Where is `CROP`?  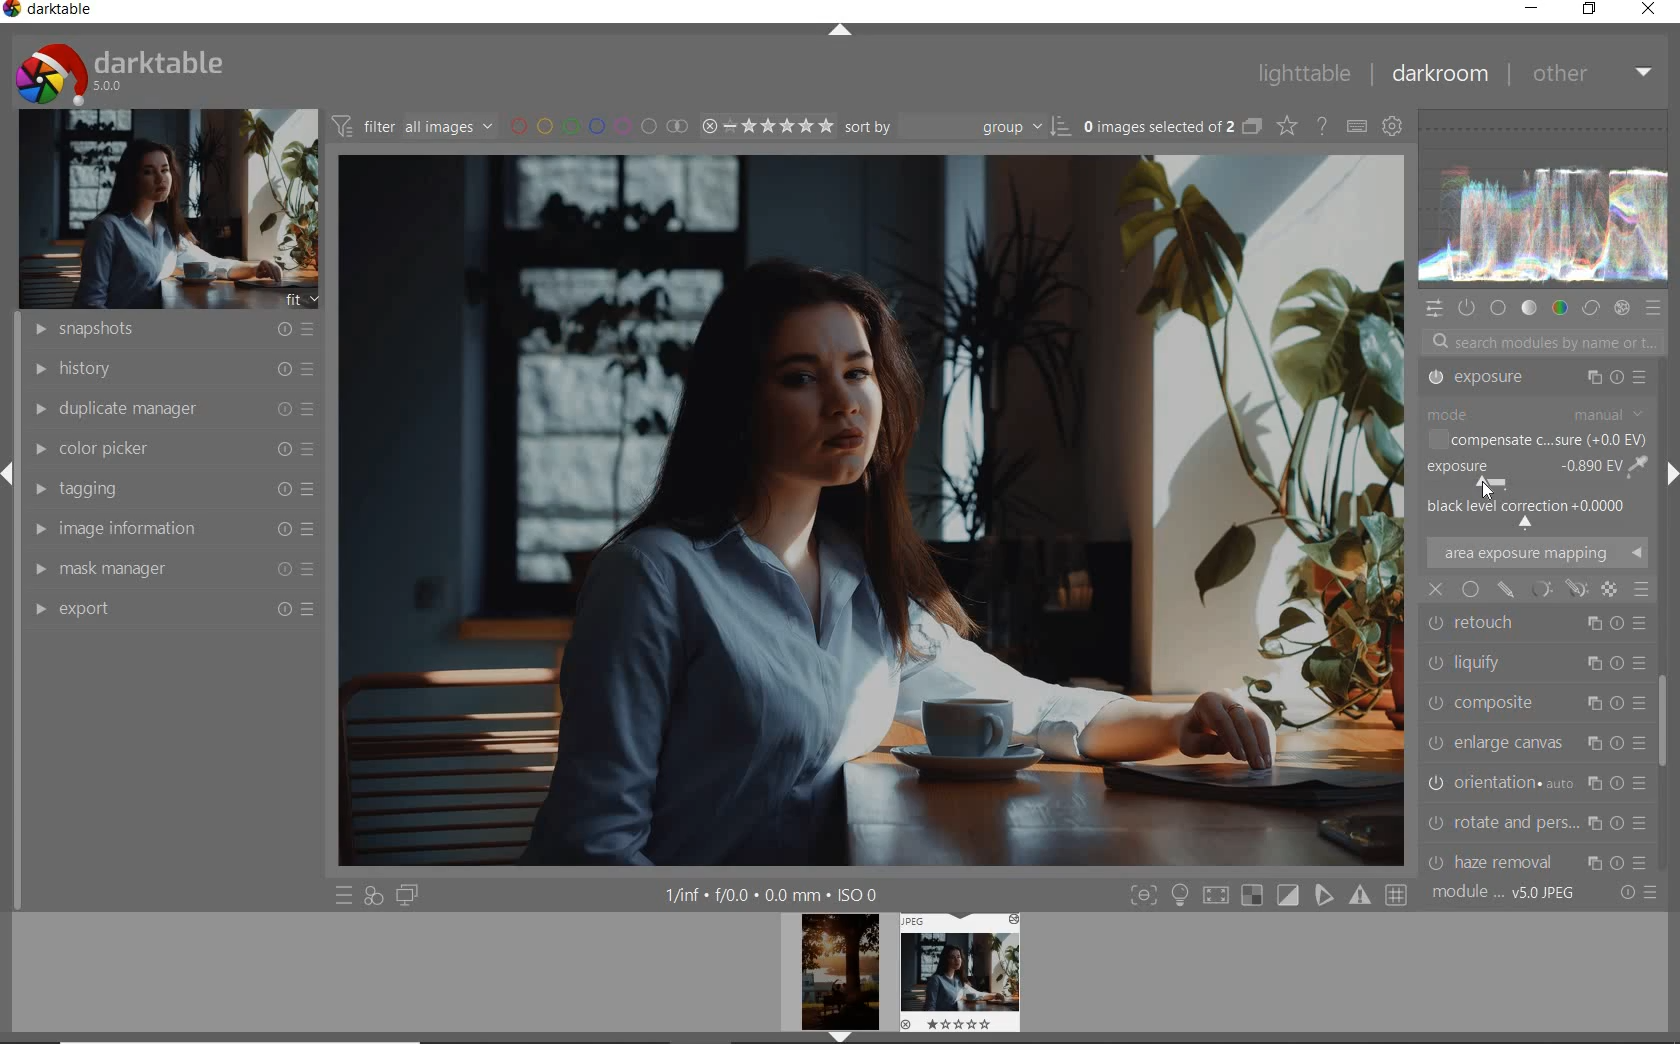 CROP is located at coordinates (1536, 381).